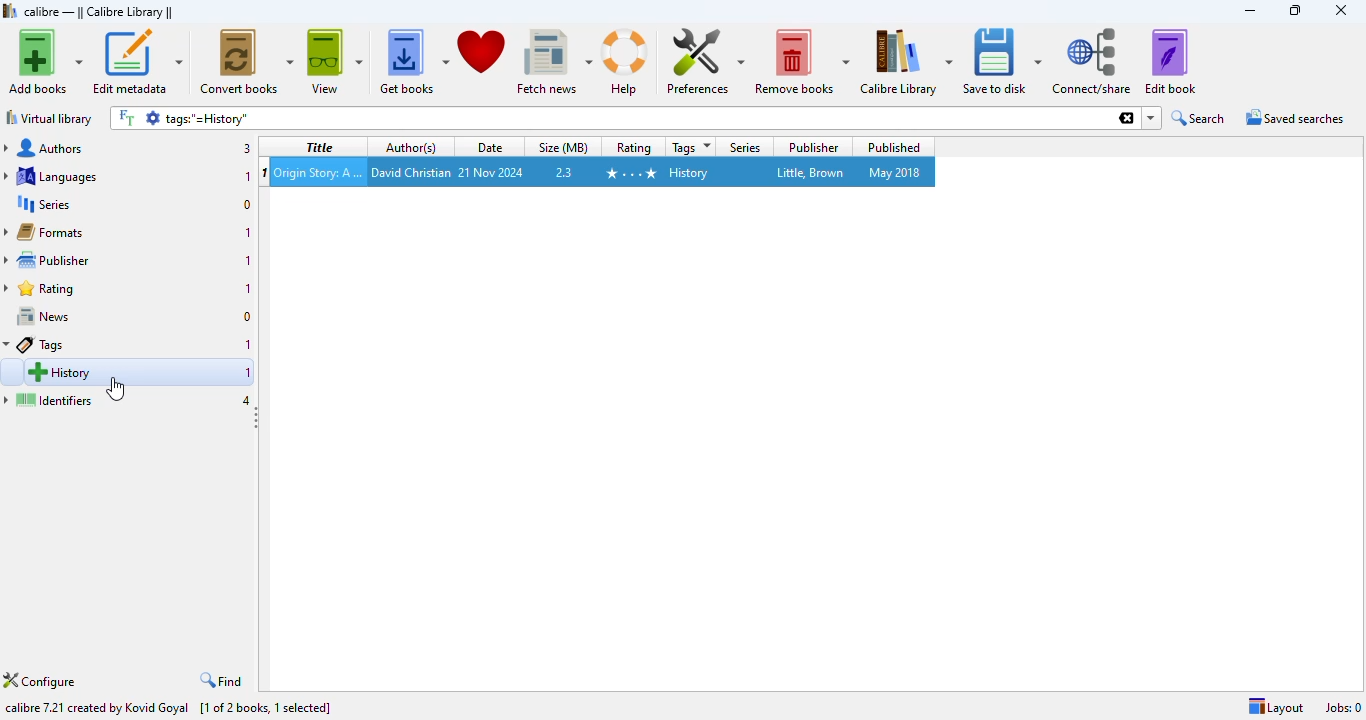  What do you see at coordinates (895, 146) in the screenshot?
I see `published` at bounding box center [895, 146].